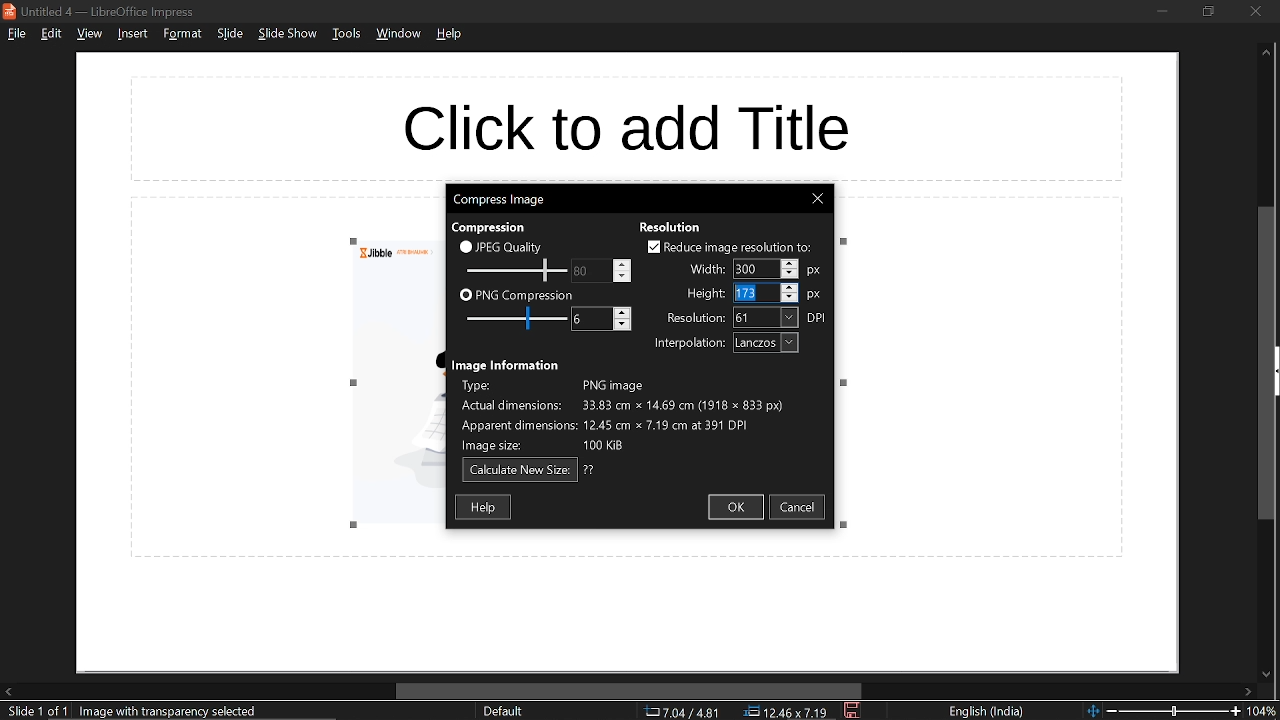 Image resolution: width=1280 pixels, height=720 pixels. Describe the element at coordinates (494, 226) in the screenshot. I see `text` at that location.